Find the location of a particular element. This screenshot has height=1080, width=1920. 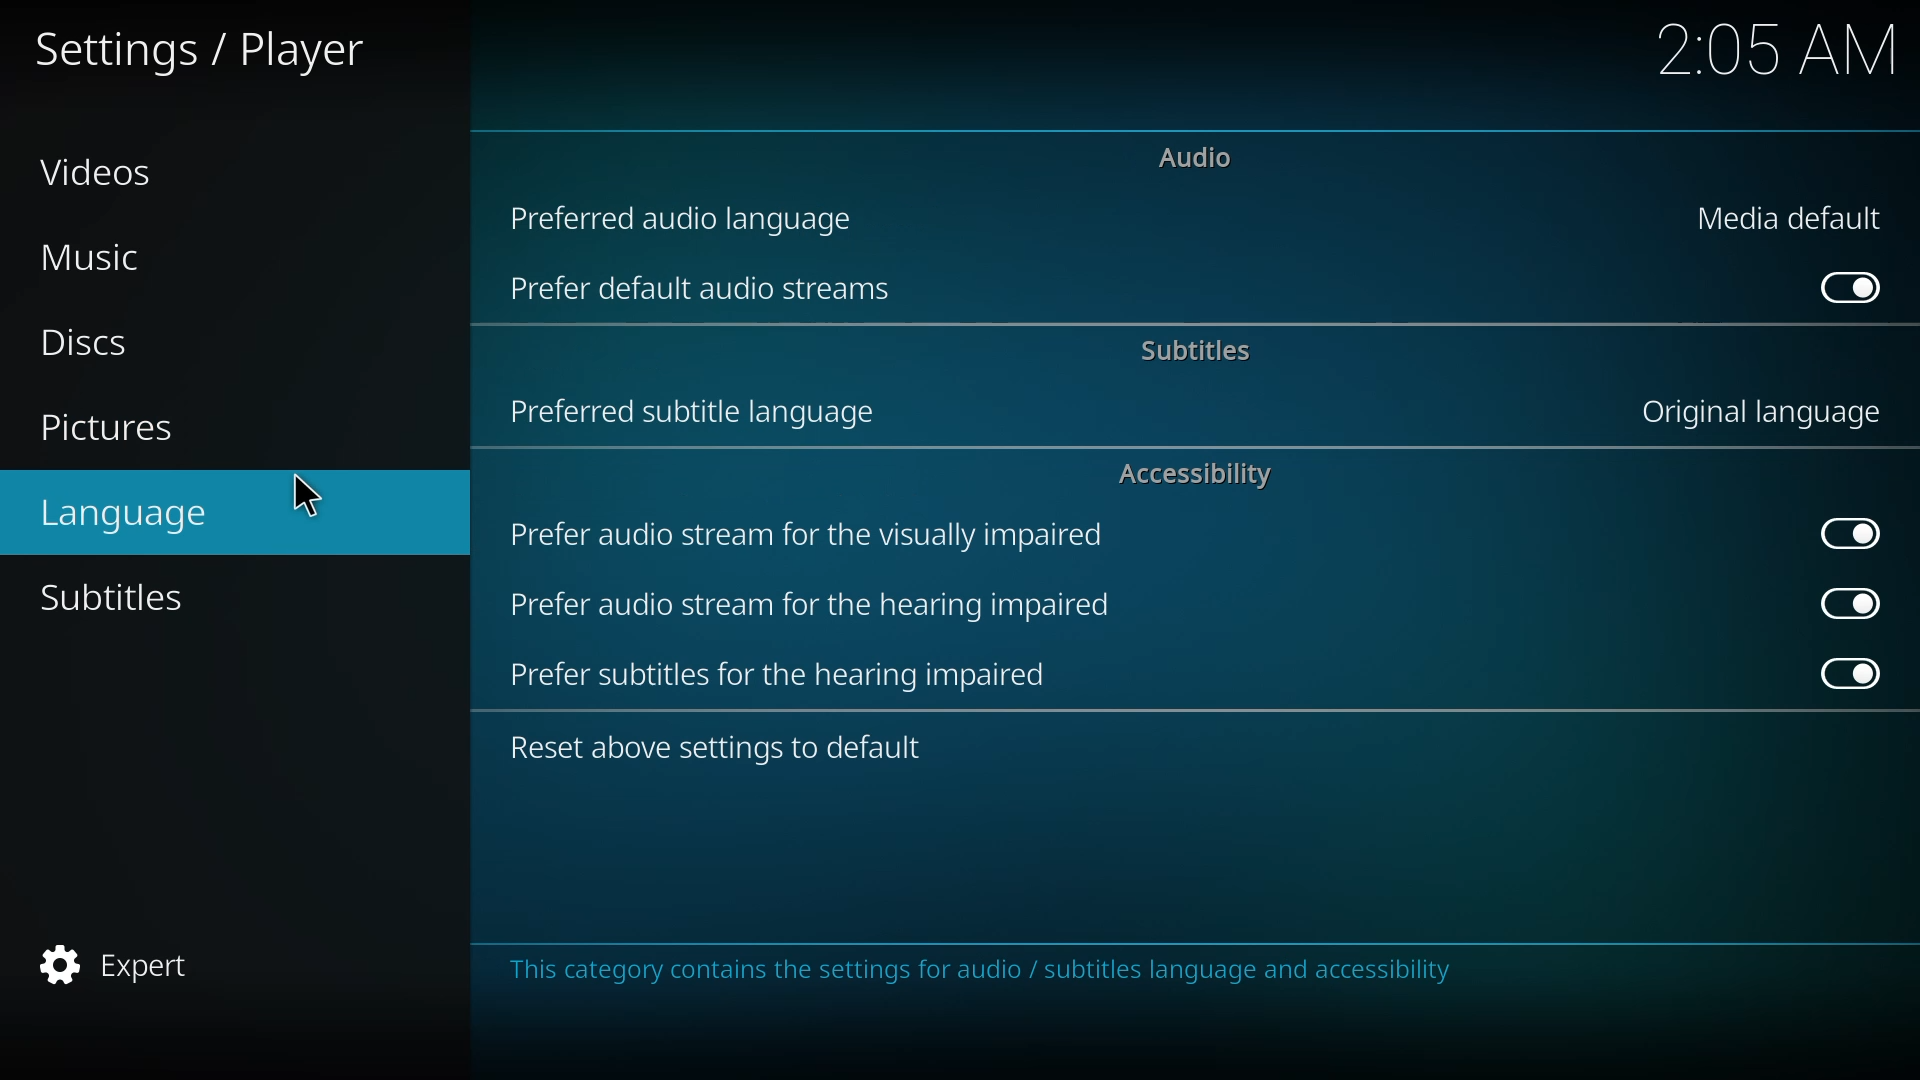

original language is located at coordinates (1758, 414).